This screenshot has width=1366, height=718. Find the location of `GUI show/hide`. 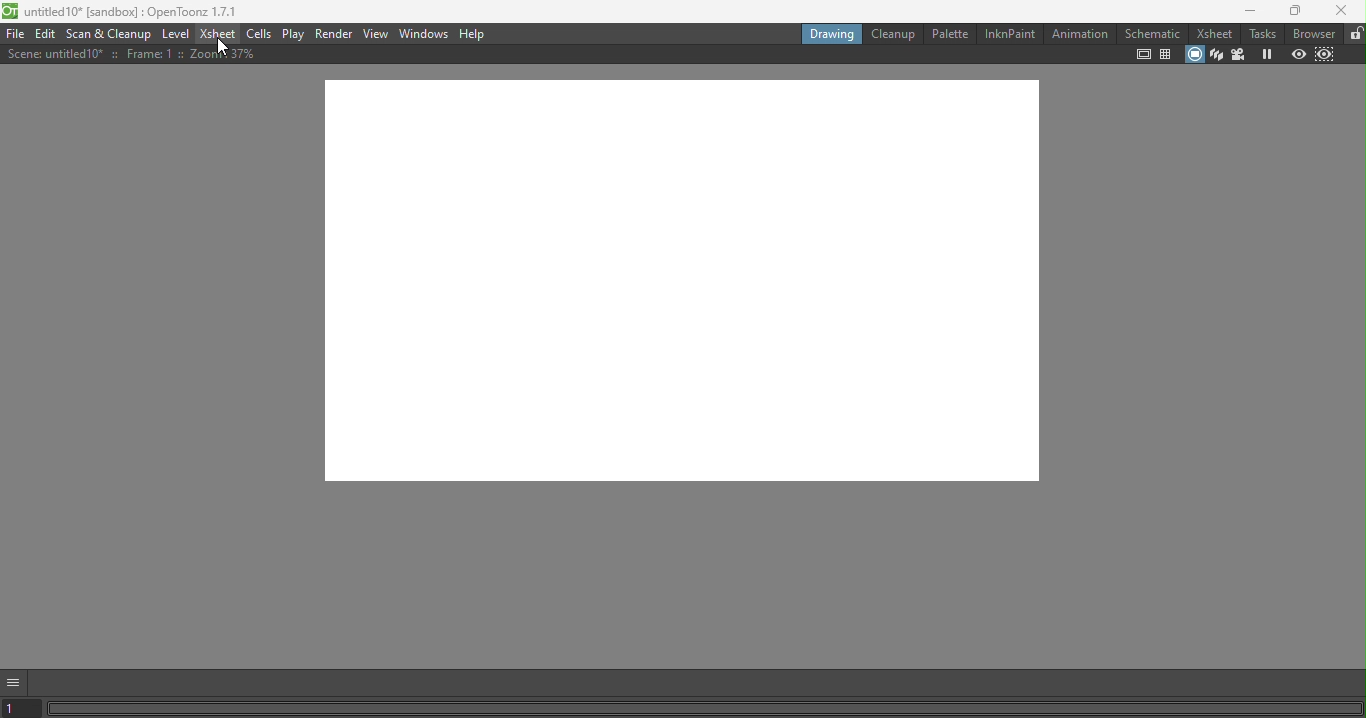

GUI show/hide is located at coordinates (17, 681).